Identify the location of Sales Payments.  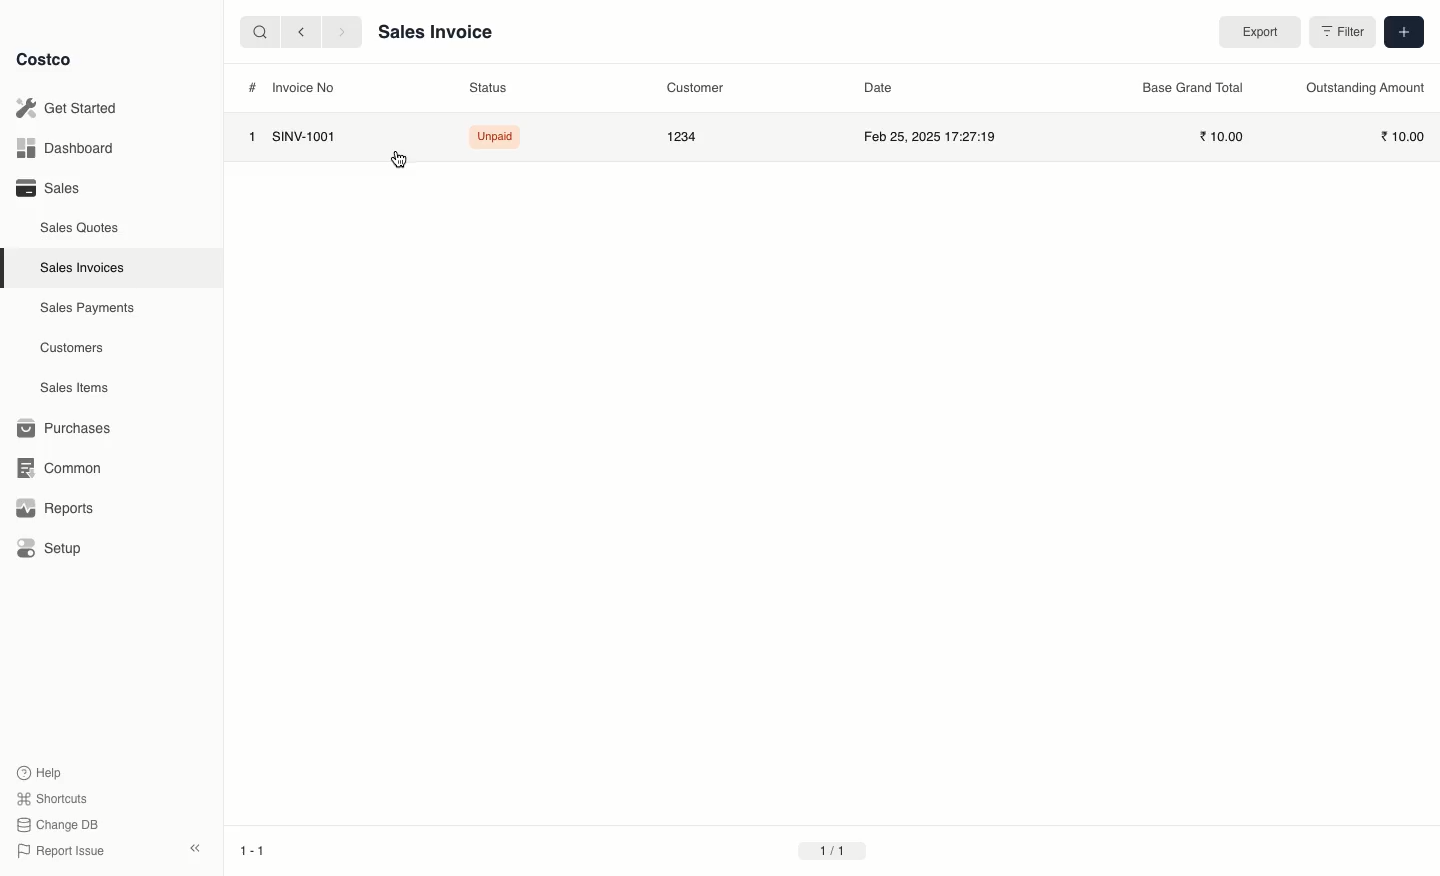
(83, 309).